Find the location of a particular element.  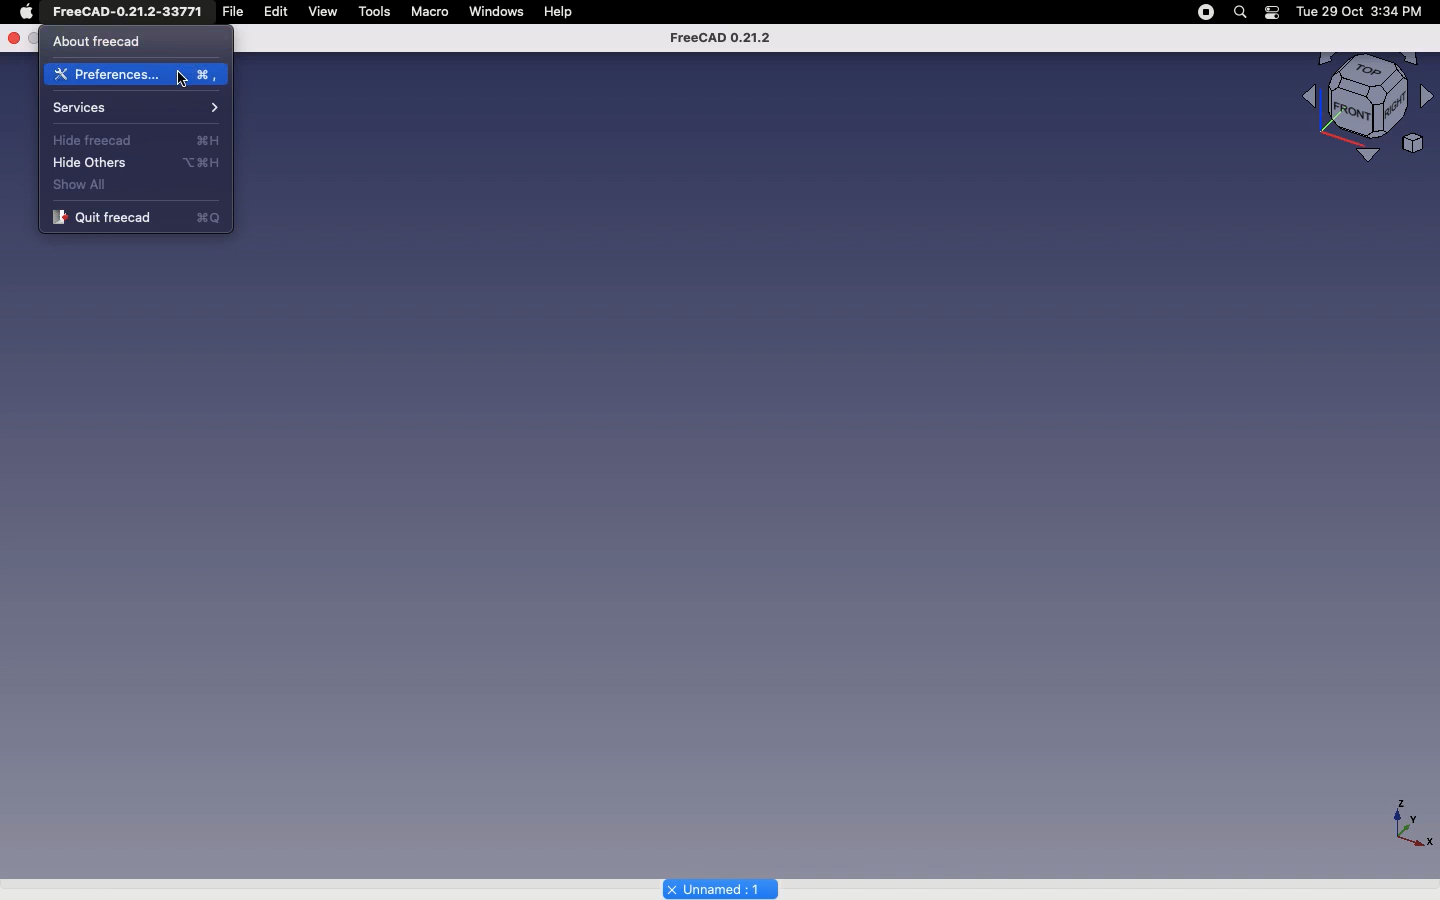

Help is located at coordinates (562, 11).